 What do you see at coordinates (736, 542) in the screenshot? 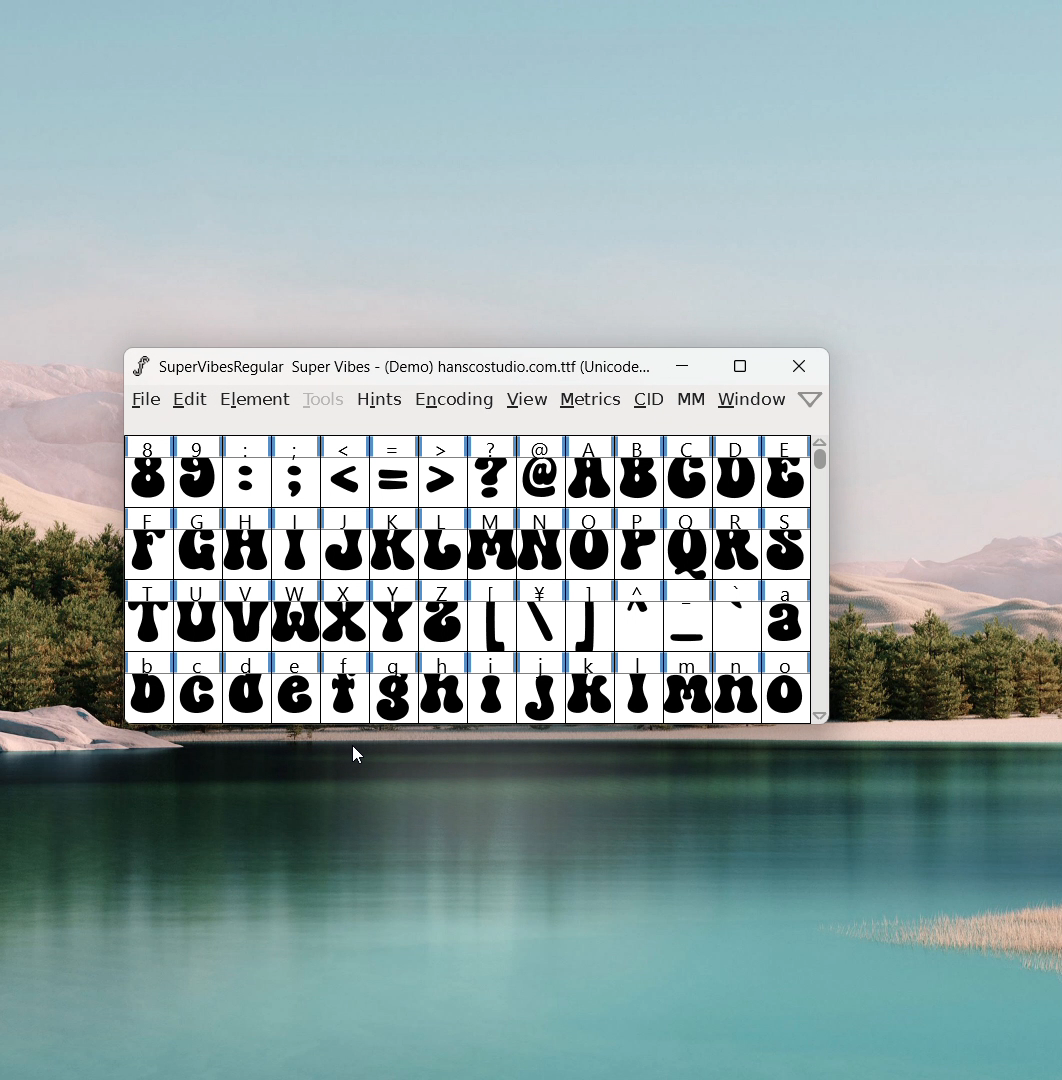
I see `R` at bounding box center [736, 542].